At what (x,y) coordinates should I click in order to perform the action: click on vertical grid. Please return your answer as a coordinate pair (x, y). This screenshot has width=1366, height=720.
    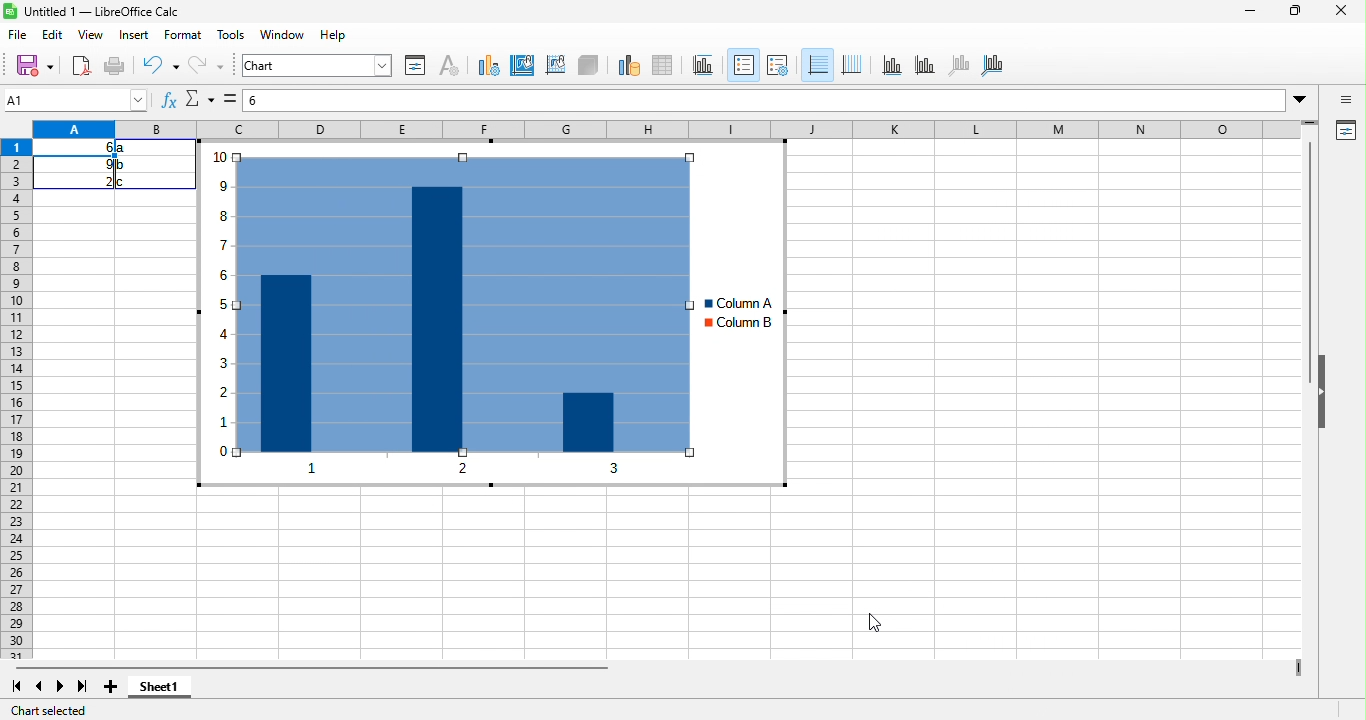
    Looking at the image, I should click on (852, 64).